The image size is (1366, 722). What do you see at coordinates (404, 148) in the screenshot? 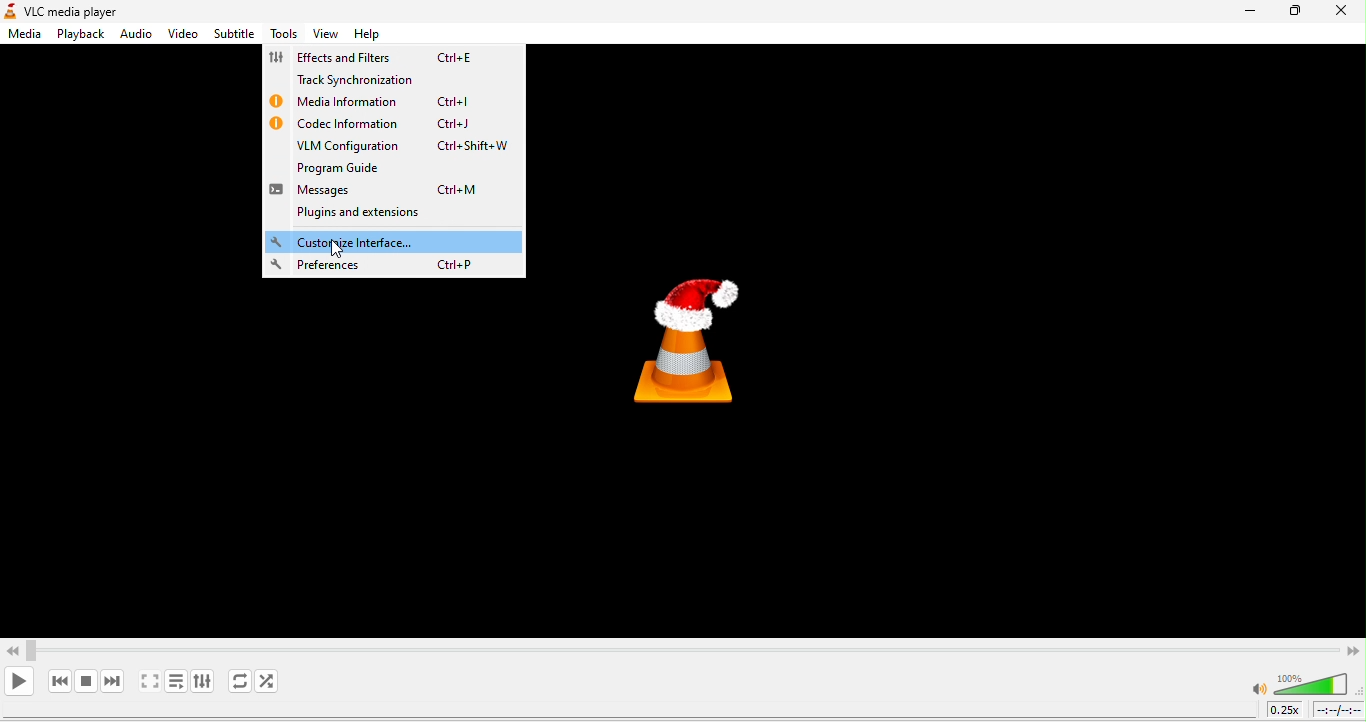
I see `vlm configuration` at bounding box center [404, 148].